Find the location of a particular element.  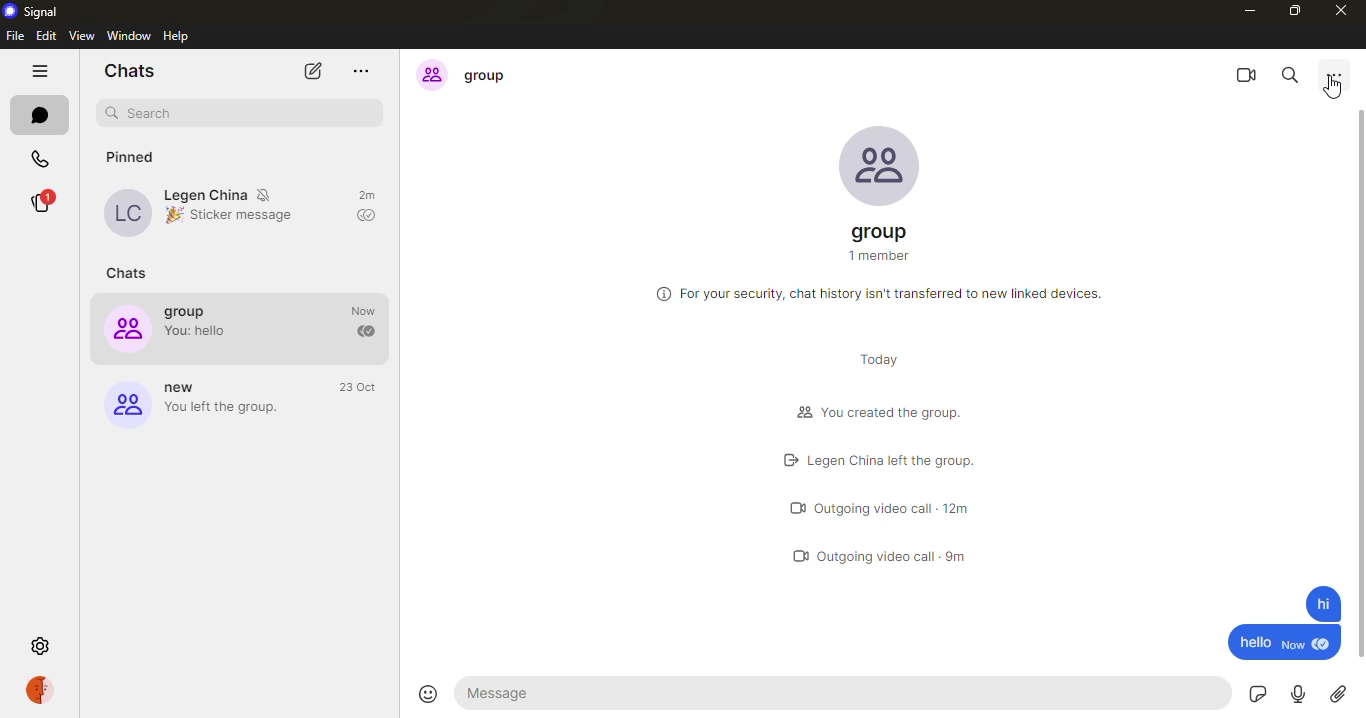

time is located at coordinates (366, 195).